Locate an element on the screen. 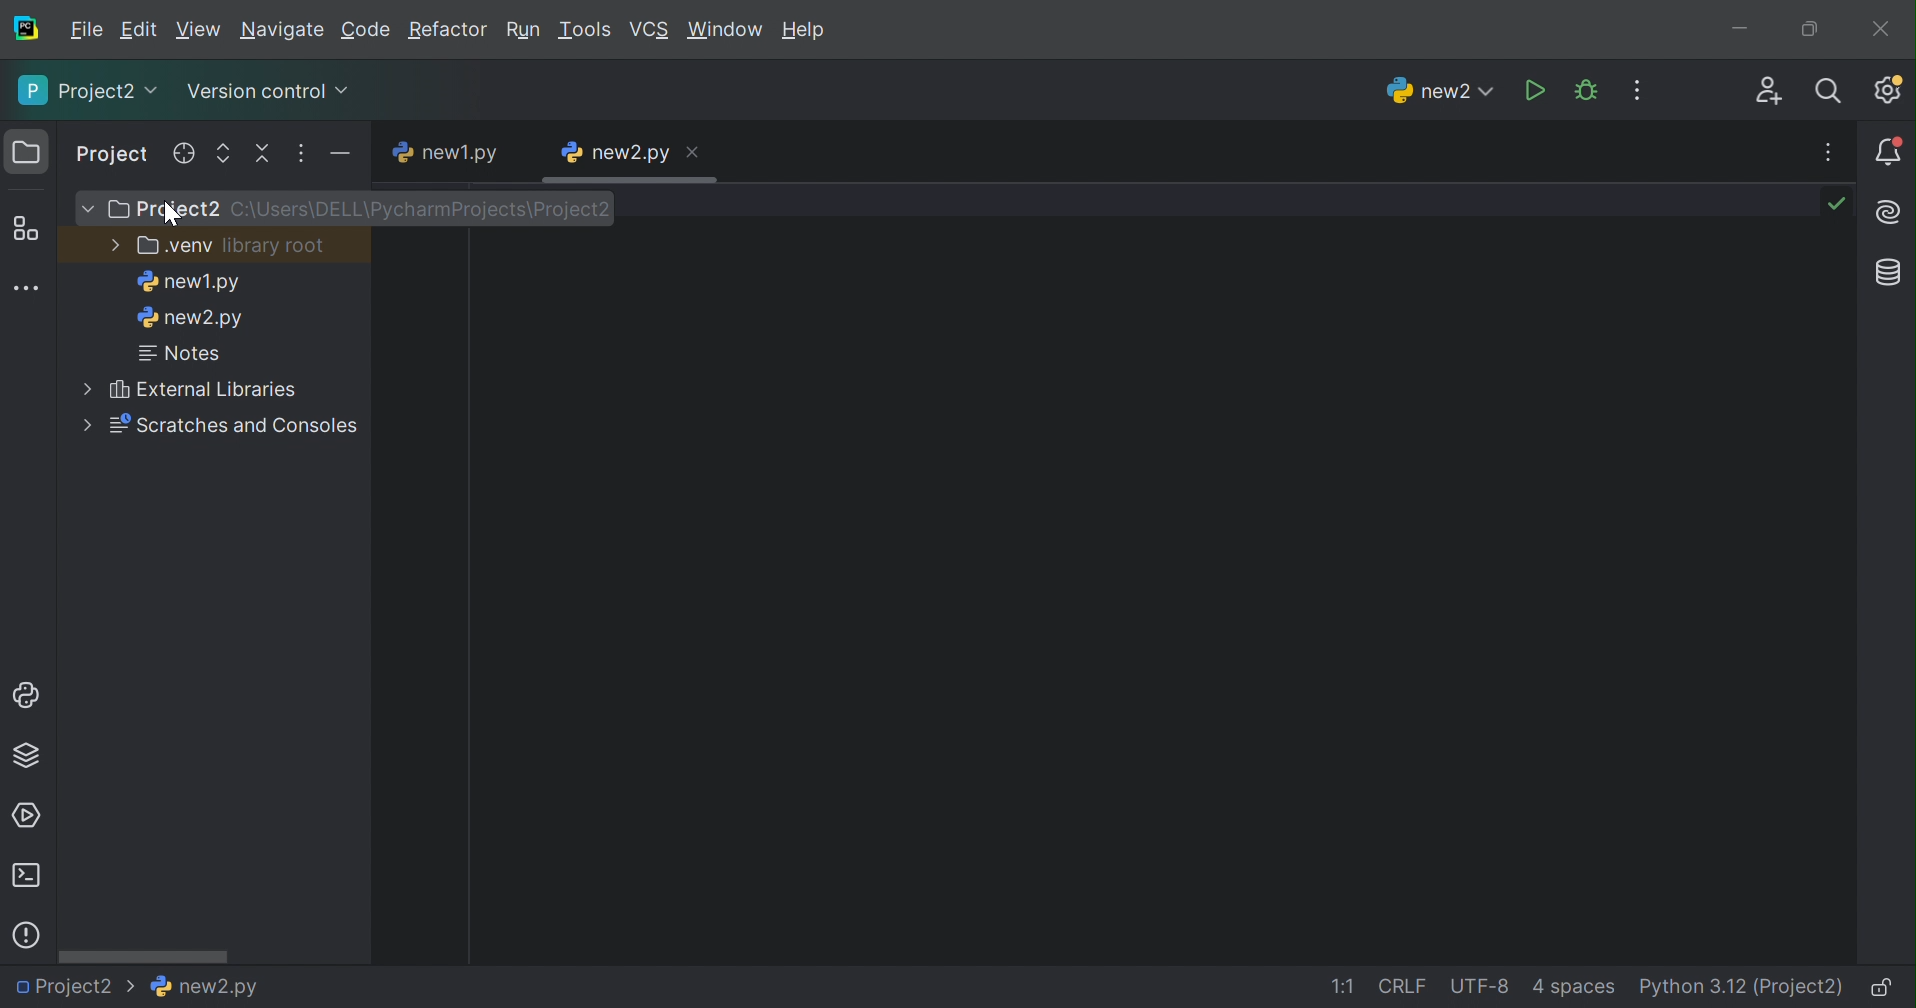 The image size is (1916, 1008). new1.py is located at coordinates (187, 282).